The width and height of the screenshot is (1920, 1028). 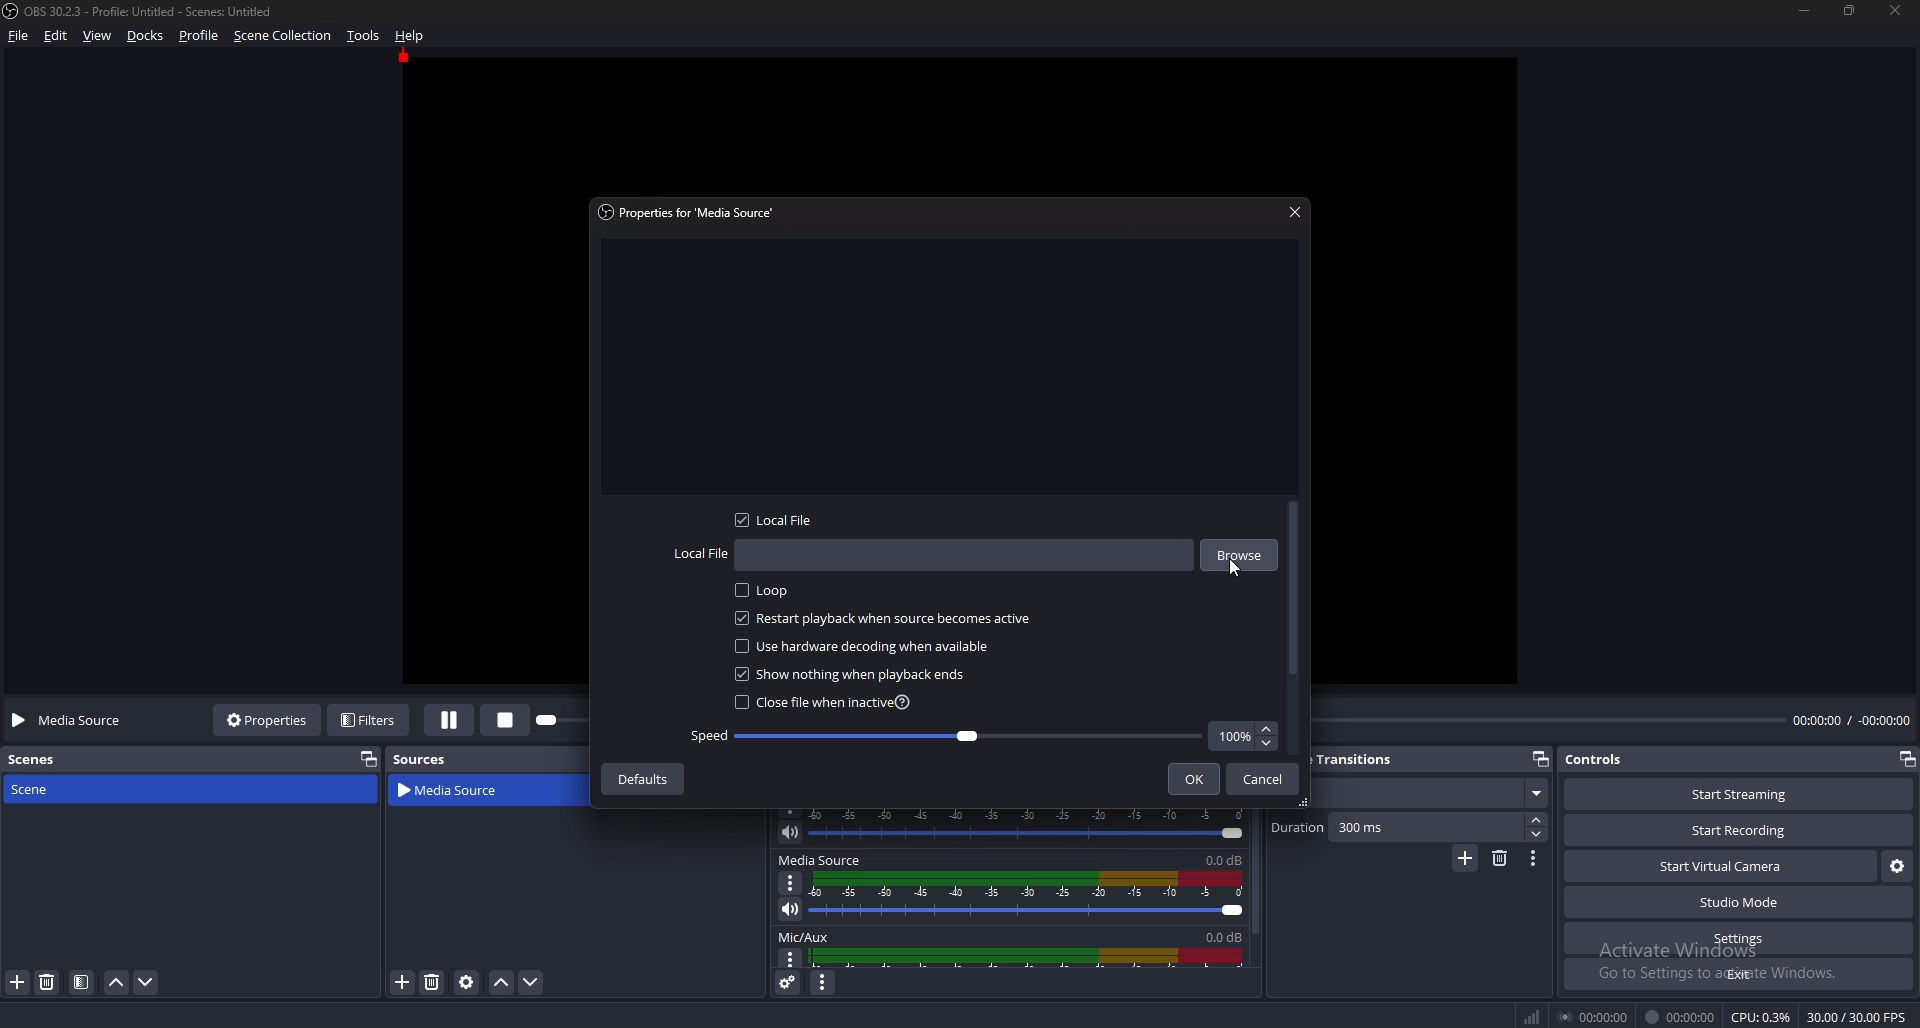 I want to click on Defaults, so click(x=641, y=779).